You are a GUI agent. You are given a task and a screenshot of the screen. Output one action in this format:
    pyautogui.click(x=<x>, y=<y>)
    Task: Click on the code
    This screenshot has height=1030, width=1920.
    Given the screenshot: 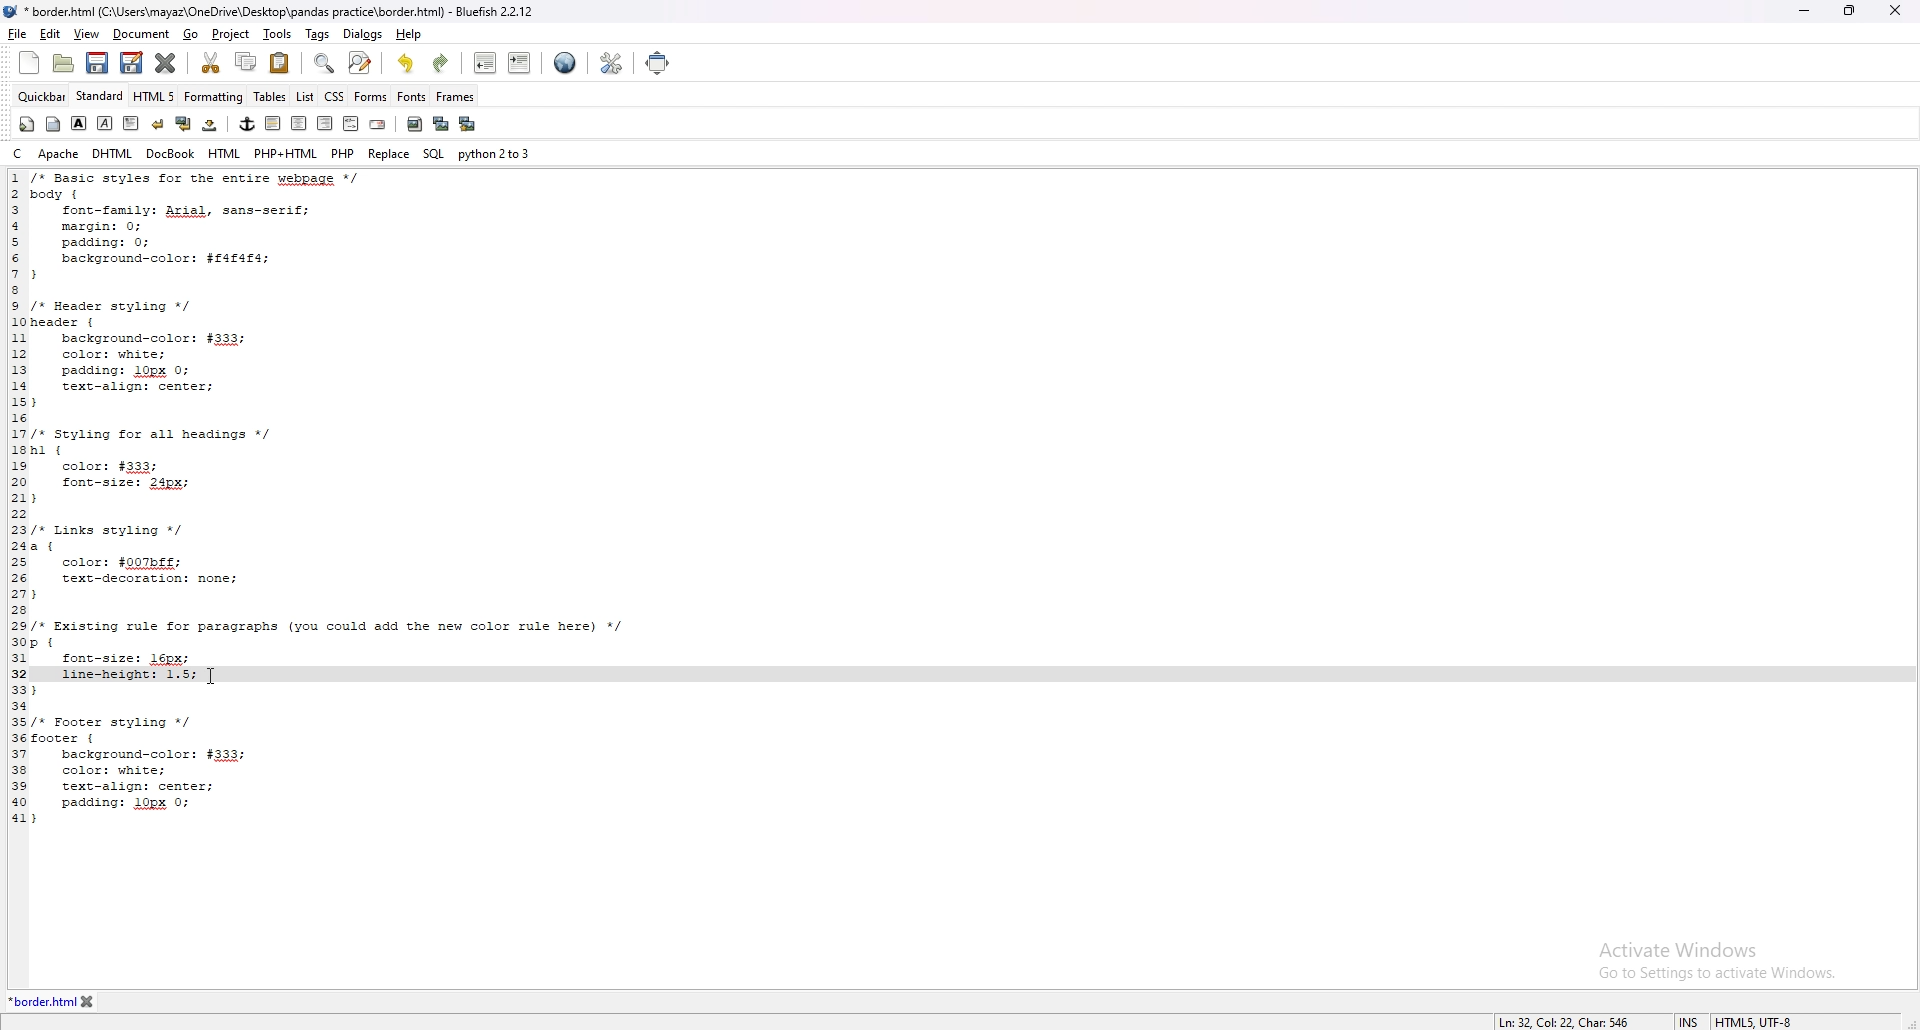 What is the action you would take?
    pyautogui.click(x=355, y=753)
    